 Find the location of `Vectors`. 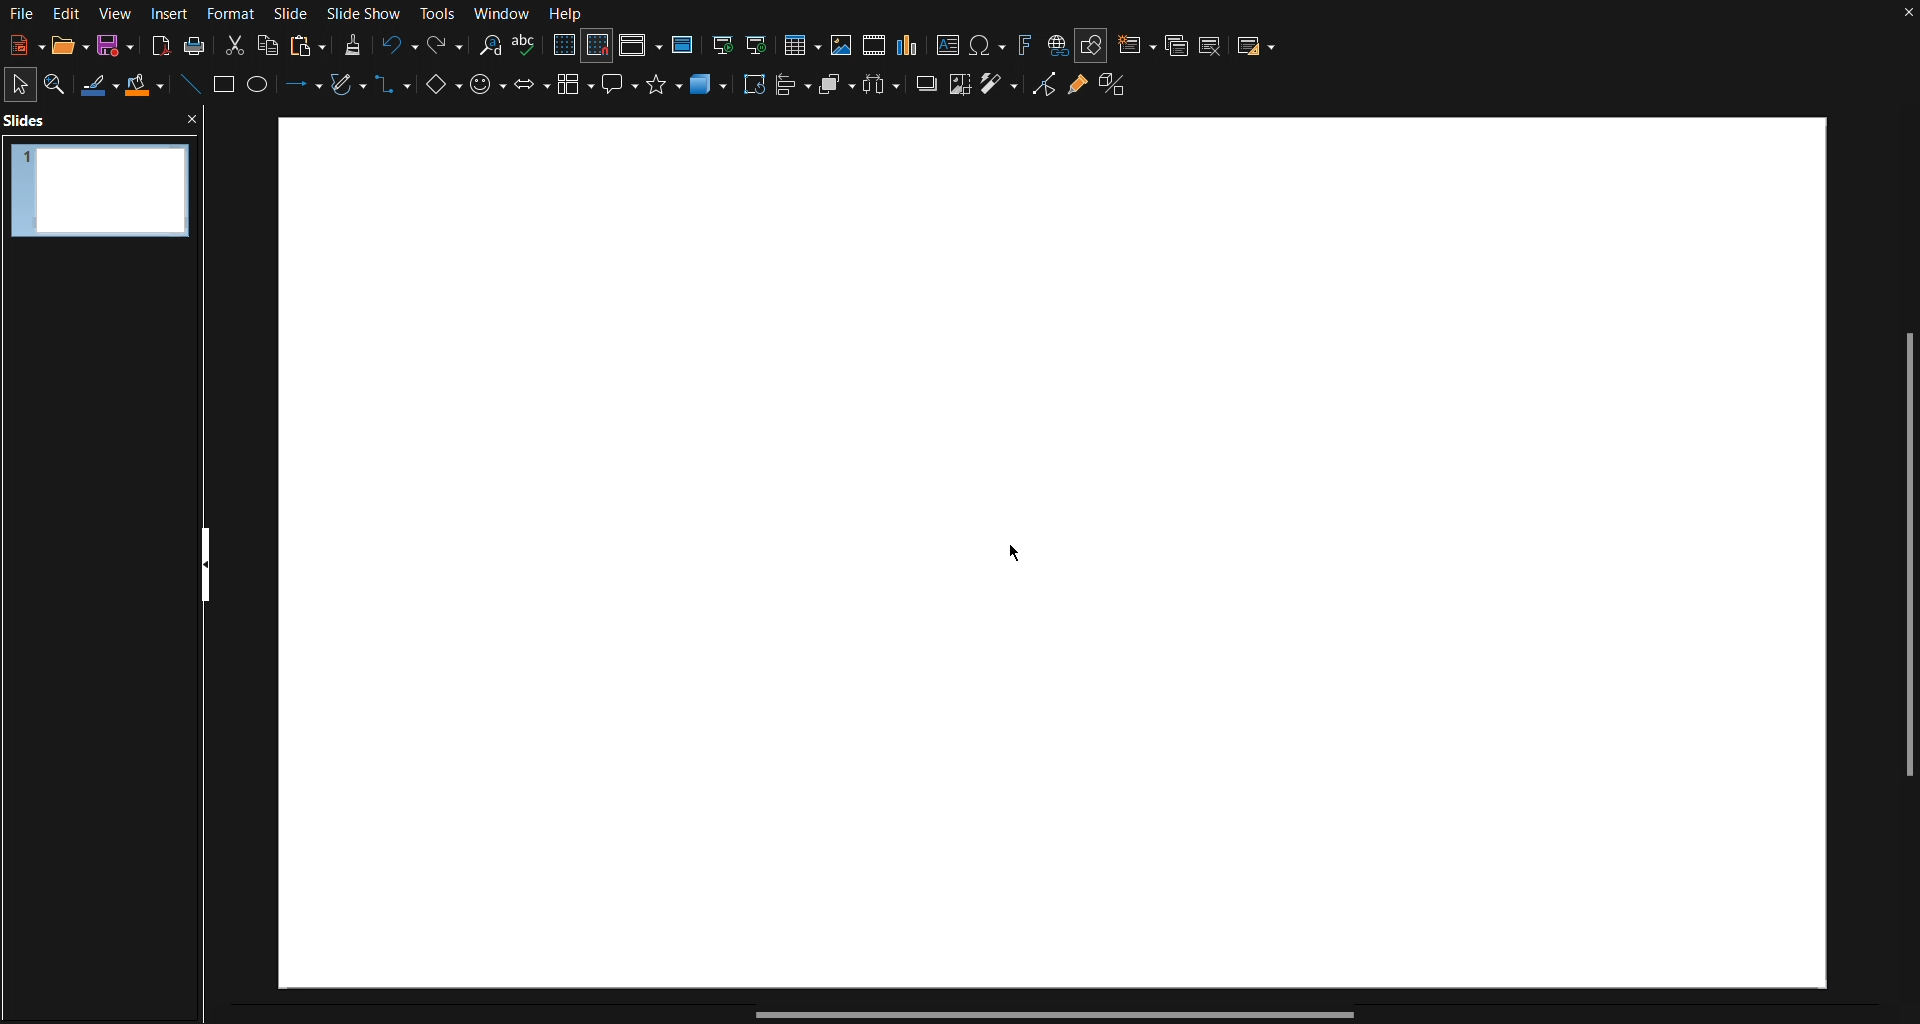

Vectors is located at coordinates (347, 89).